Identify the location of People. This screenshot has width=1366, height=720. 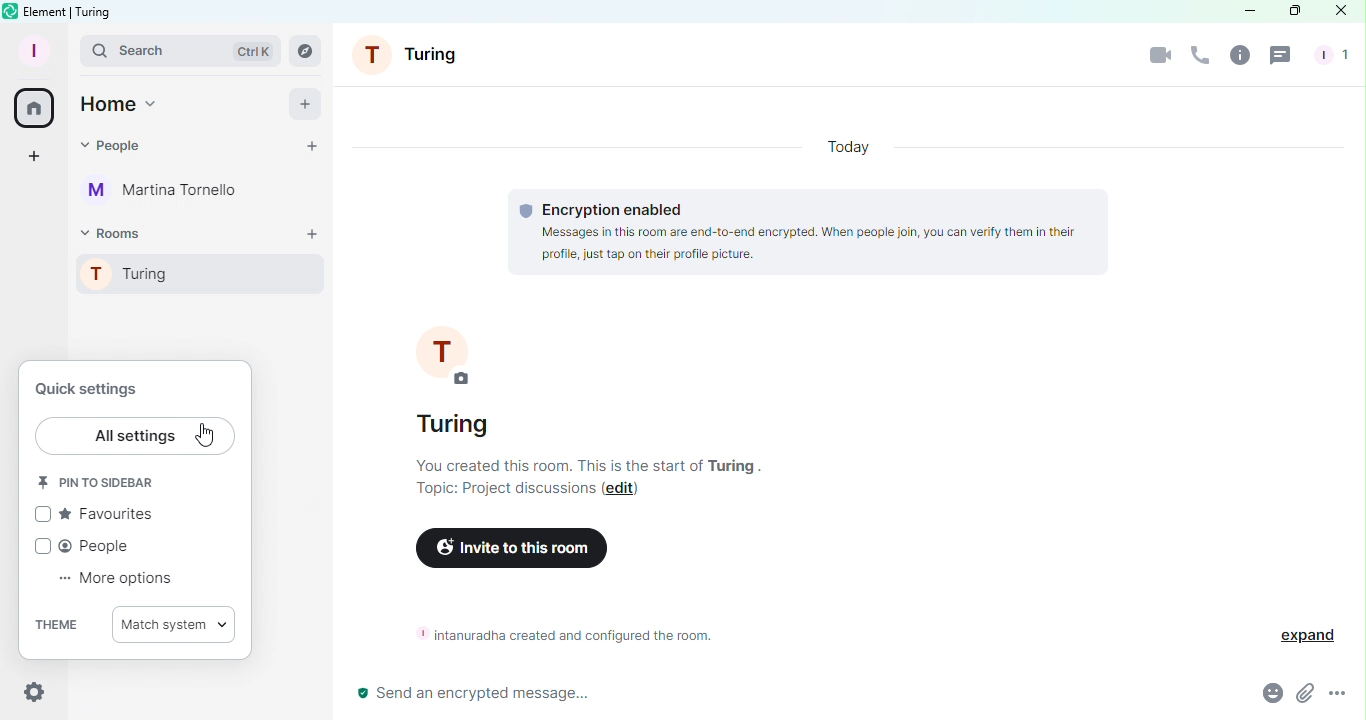
(102, 548).